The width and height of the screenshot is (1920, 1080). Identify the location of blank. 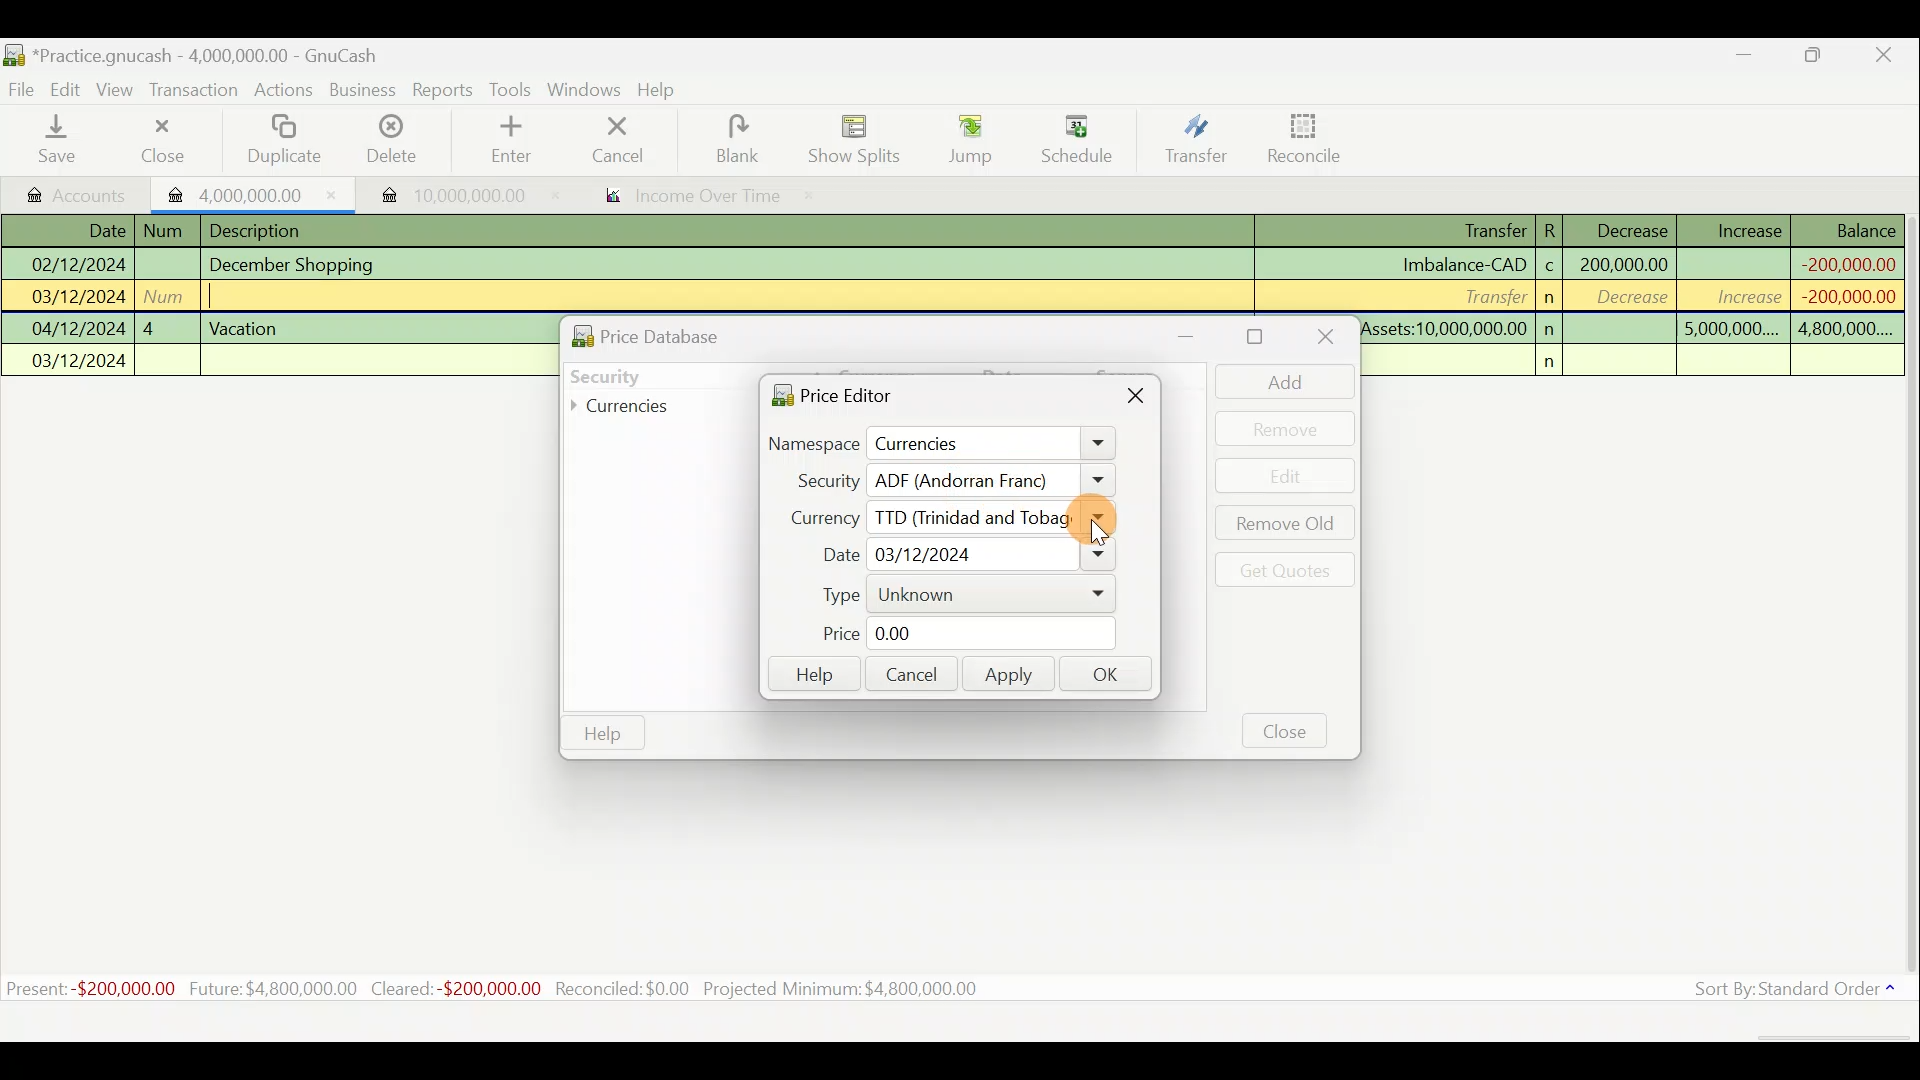
(752, 139).